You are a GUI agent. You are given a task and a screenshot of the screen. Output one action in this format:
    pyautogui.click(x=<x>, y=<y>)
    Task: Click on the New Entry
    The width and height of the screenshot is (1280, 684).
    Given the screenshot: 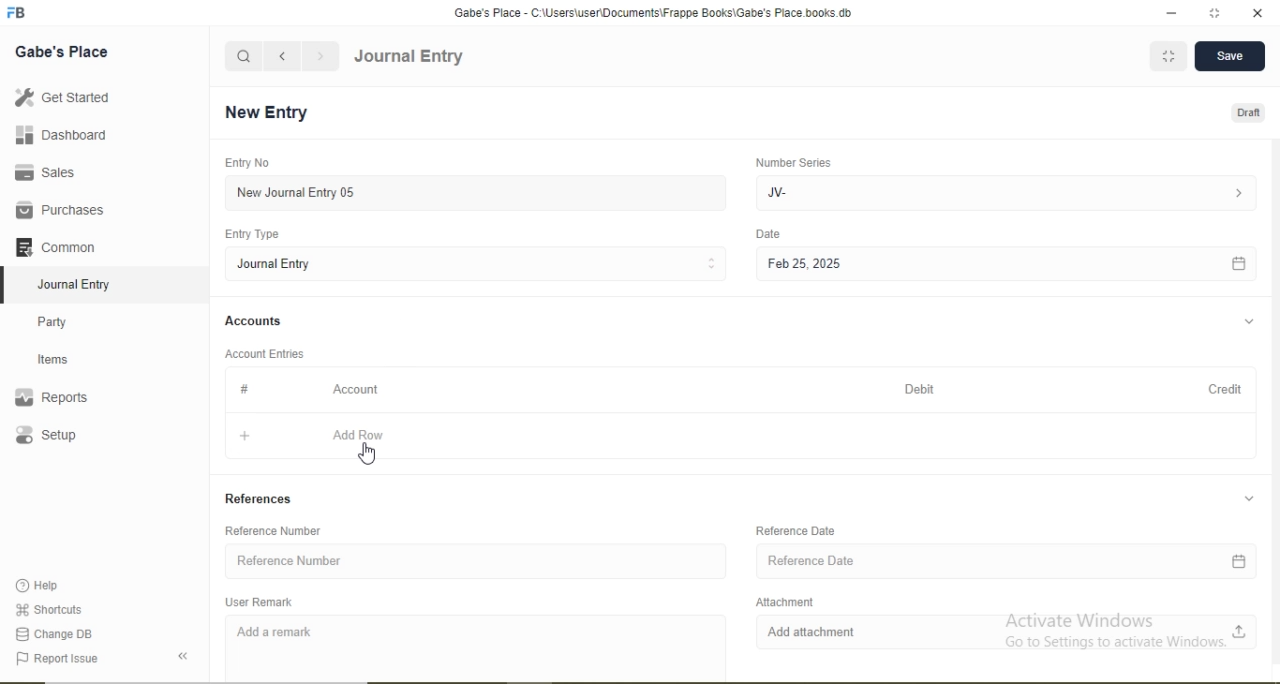 What is the action you would take?
    pyautogui.click(x=272, y=113)
    